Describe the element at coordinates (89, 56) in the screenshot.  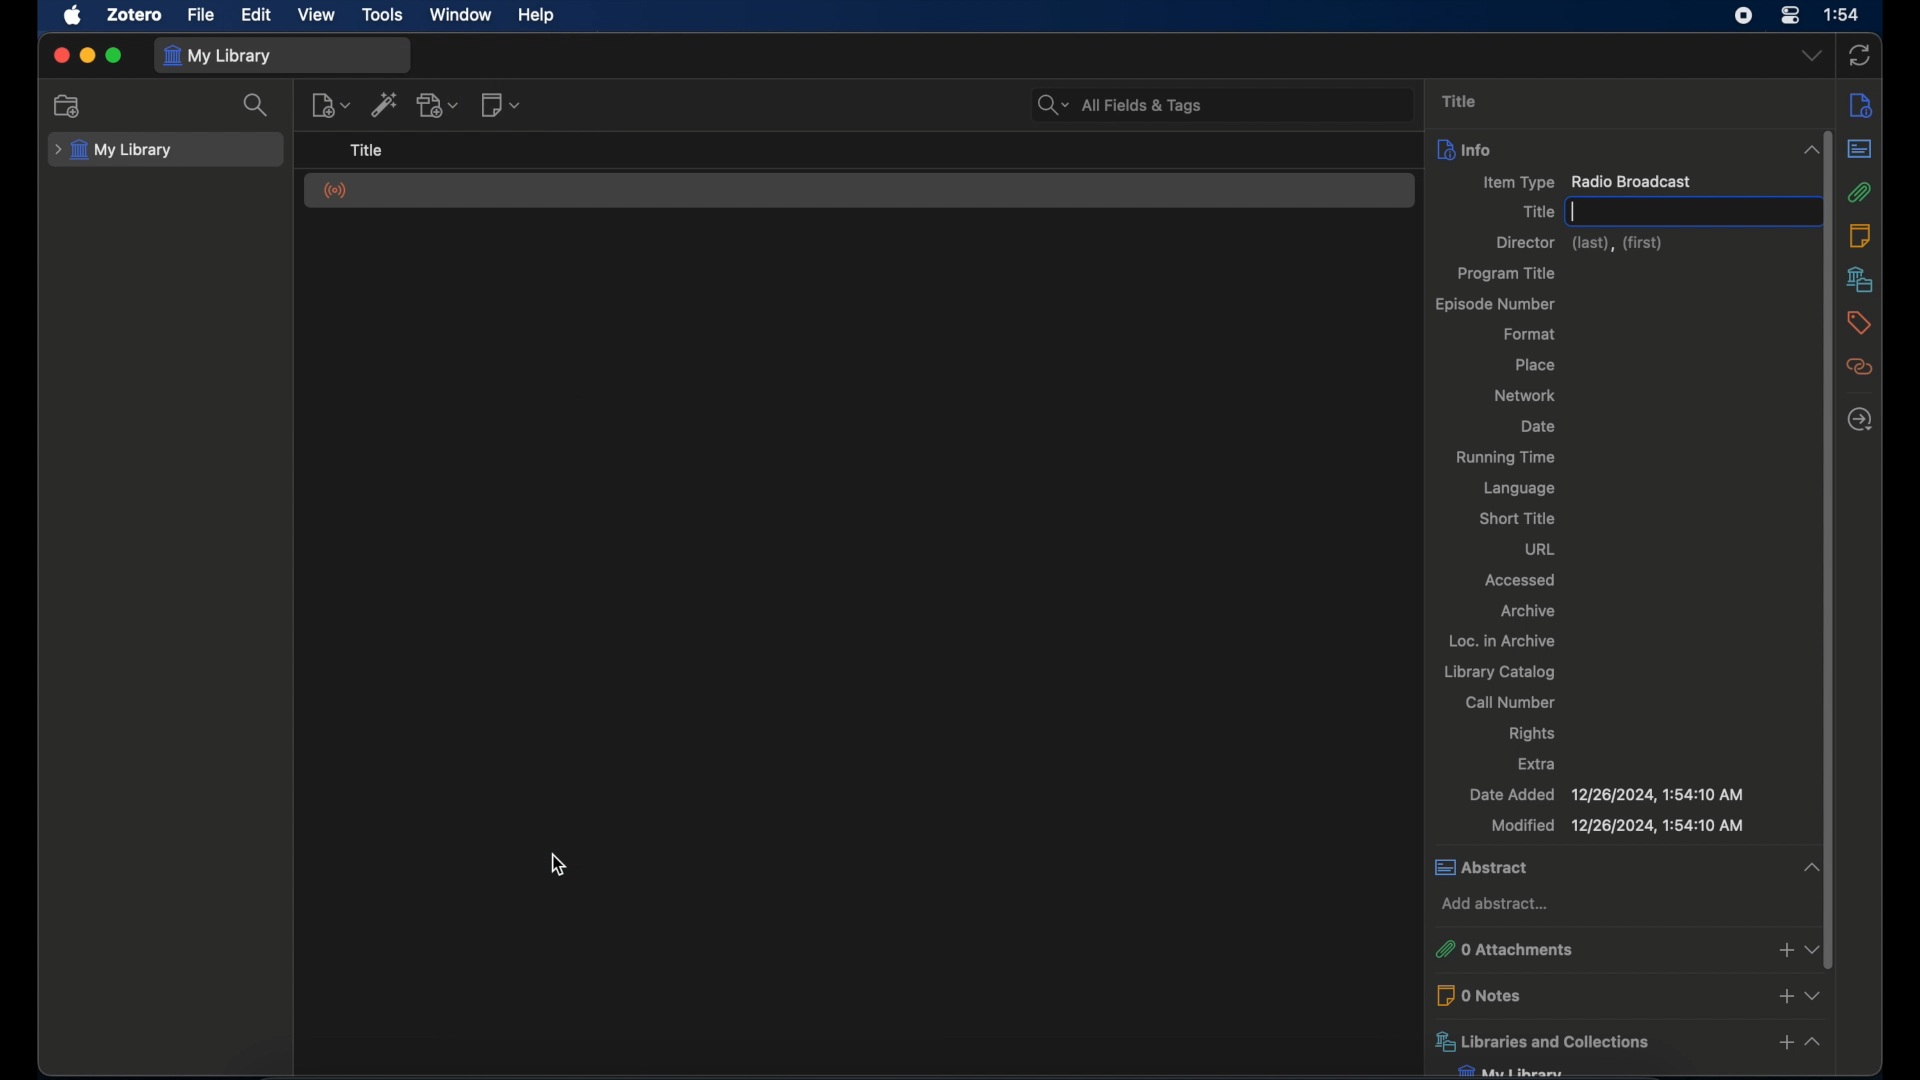
I see `minimize` at that location.